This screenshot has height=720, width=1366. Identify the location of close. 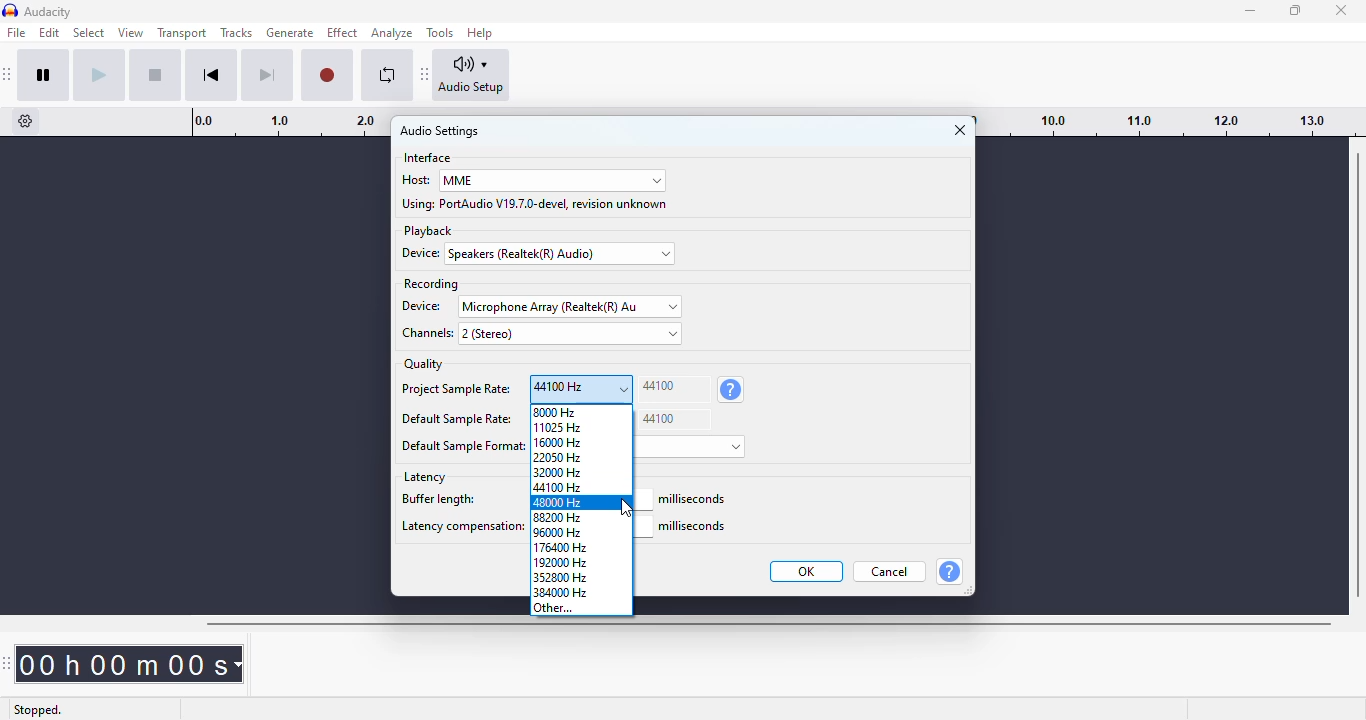
(960, 130).